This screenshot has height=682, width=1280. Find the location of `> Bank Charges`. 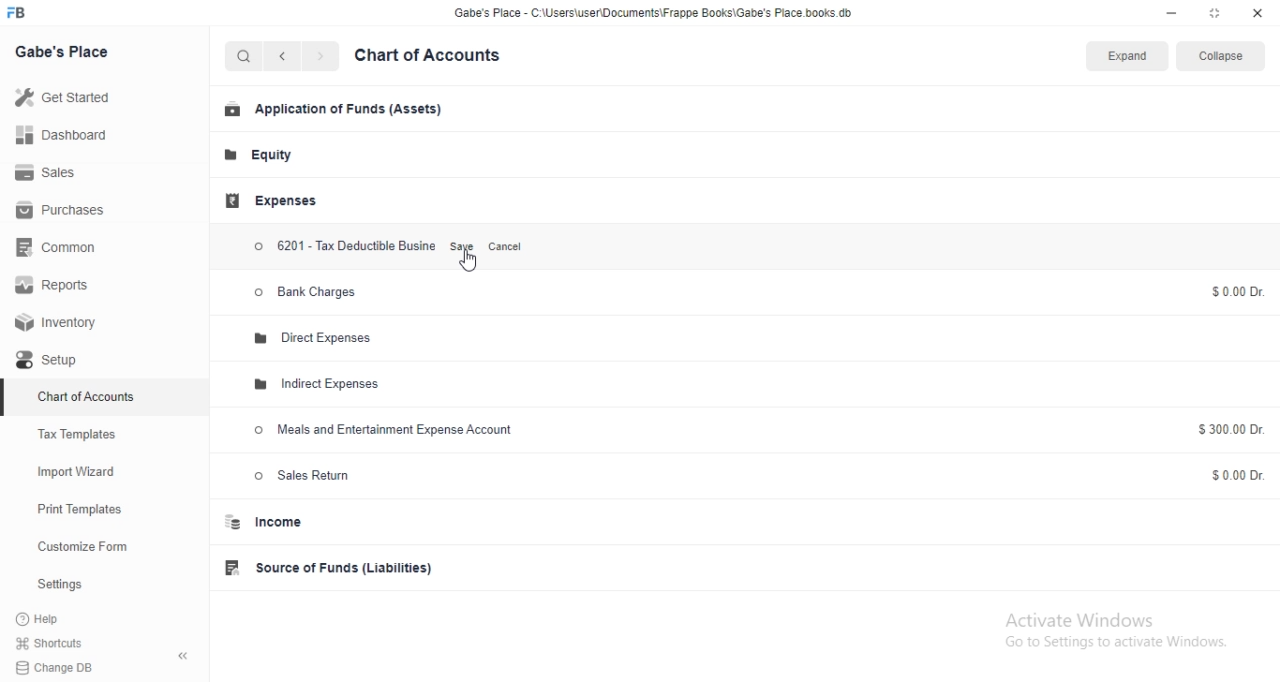

> Bank Charges is located at coordinates (316, 296).